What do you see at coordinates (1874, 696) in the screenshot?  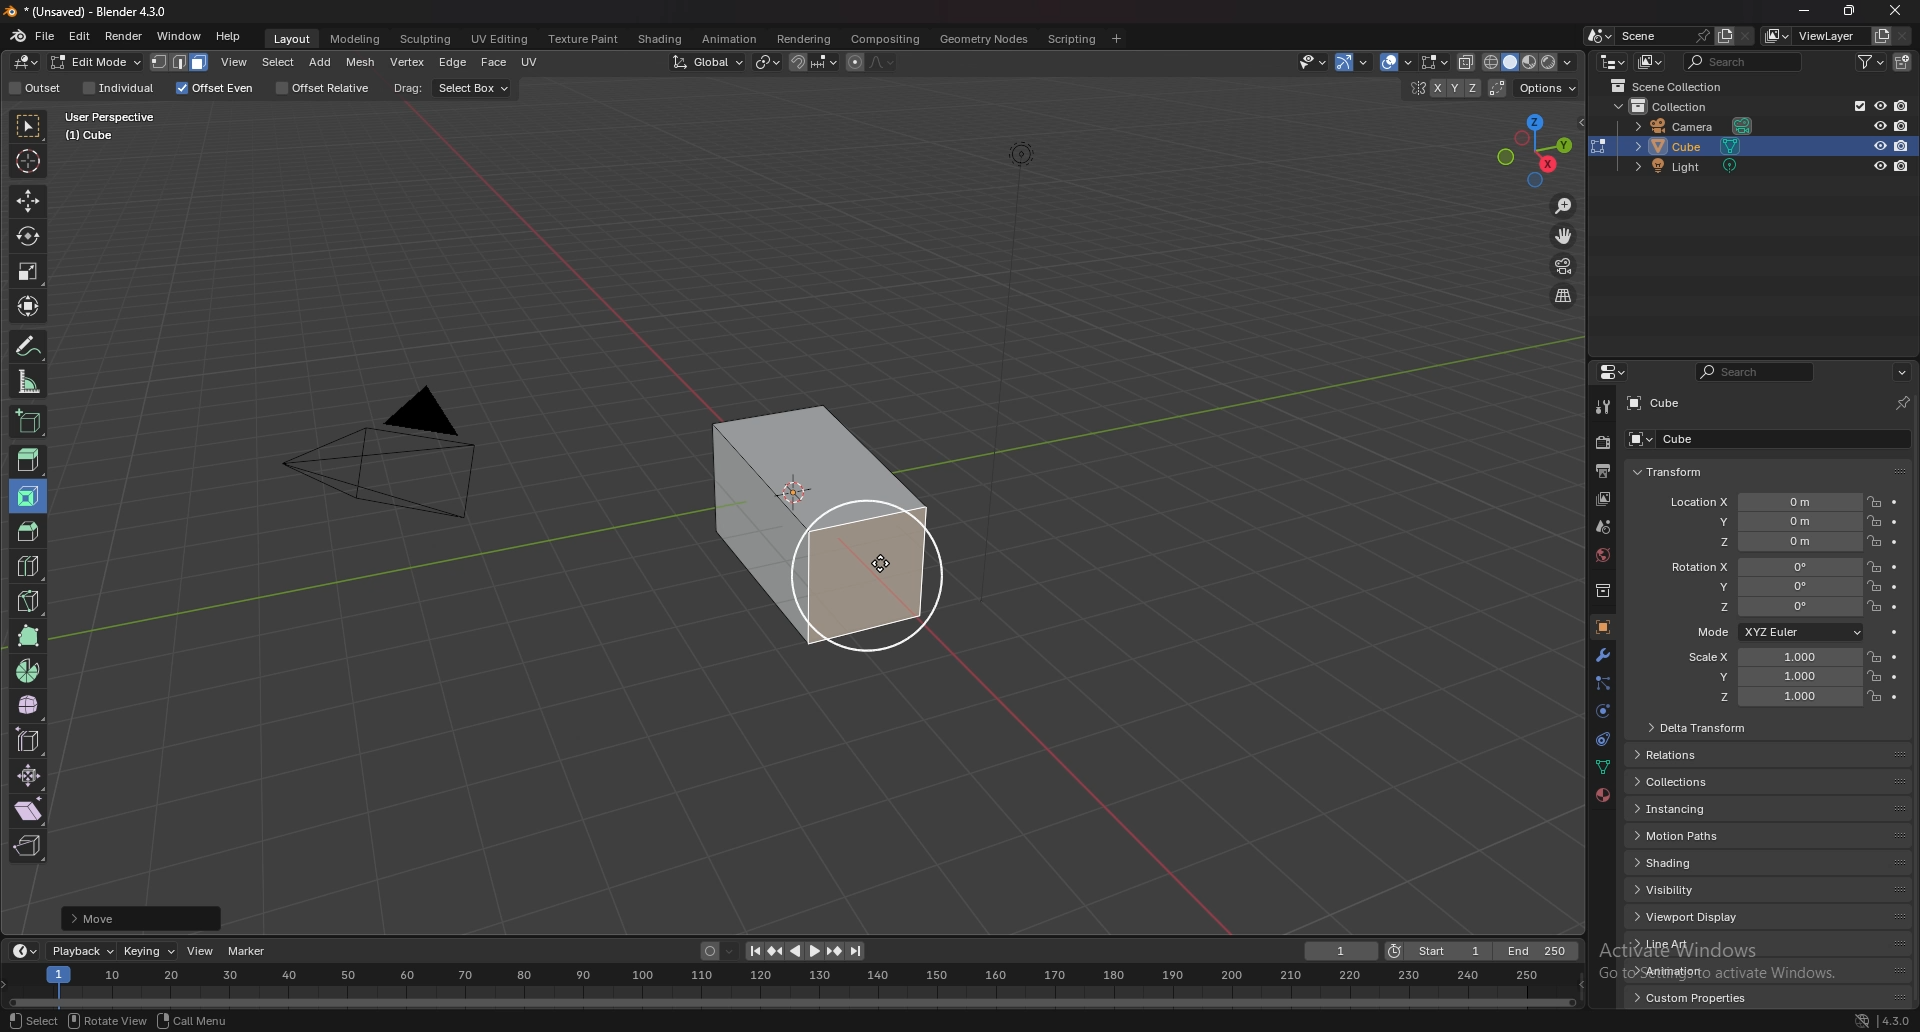 I see `lock` at bounding box center [1874, 696].